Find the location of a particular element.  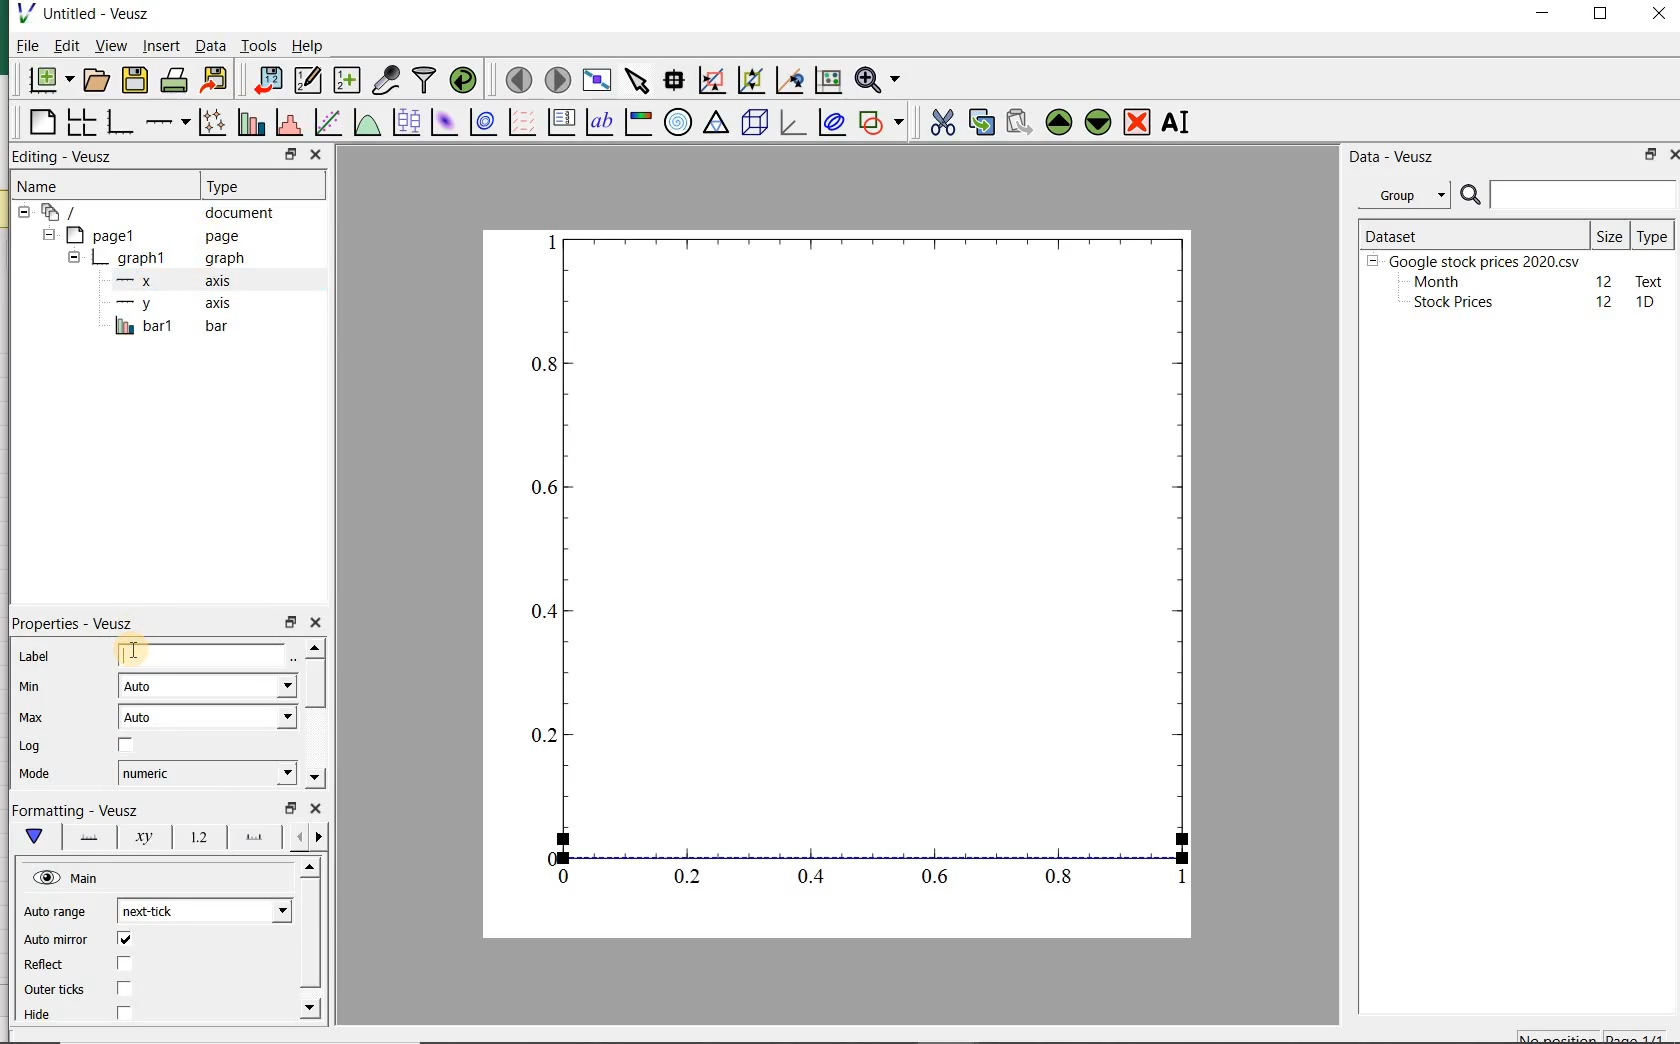

input field is located at coordinates (204, 654).